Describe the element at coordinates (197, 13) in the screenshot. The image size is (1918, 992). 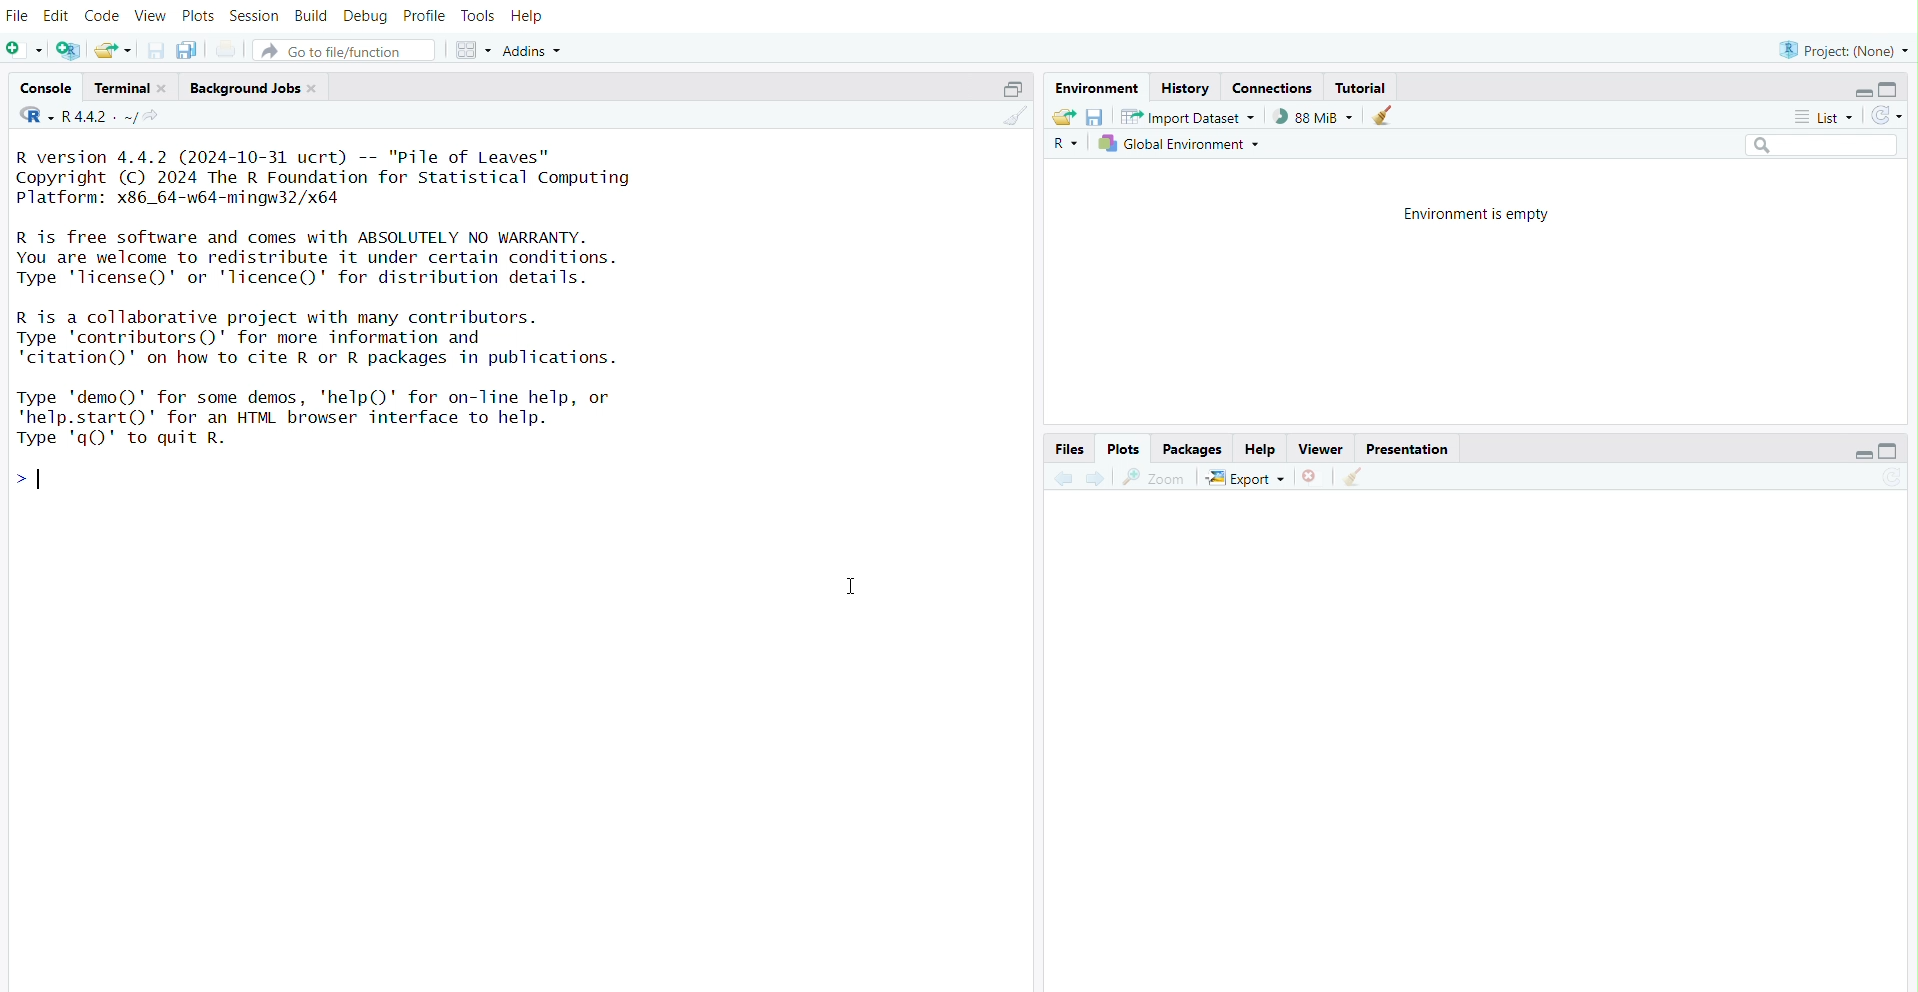
I see `plots` at that location.